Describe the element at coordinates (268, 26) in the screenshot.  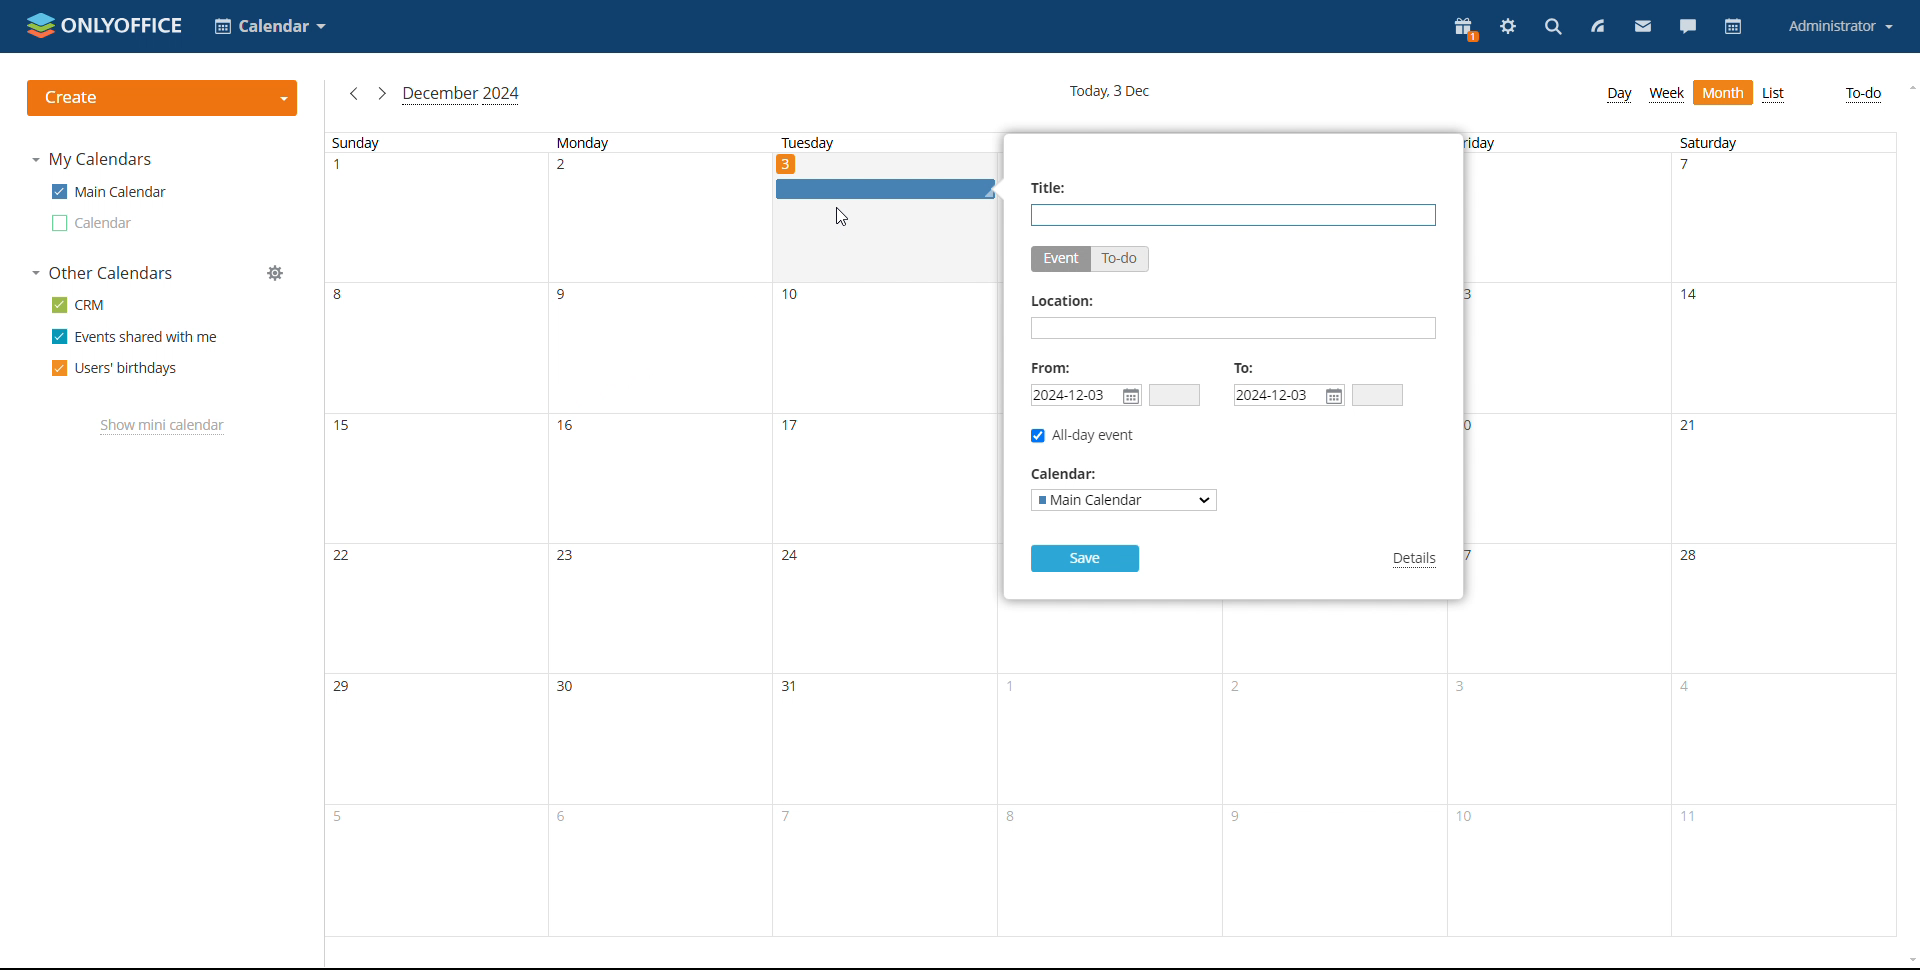
I see `select application` at that location.